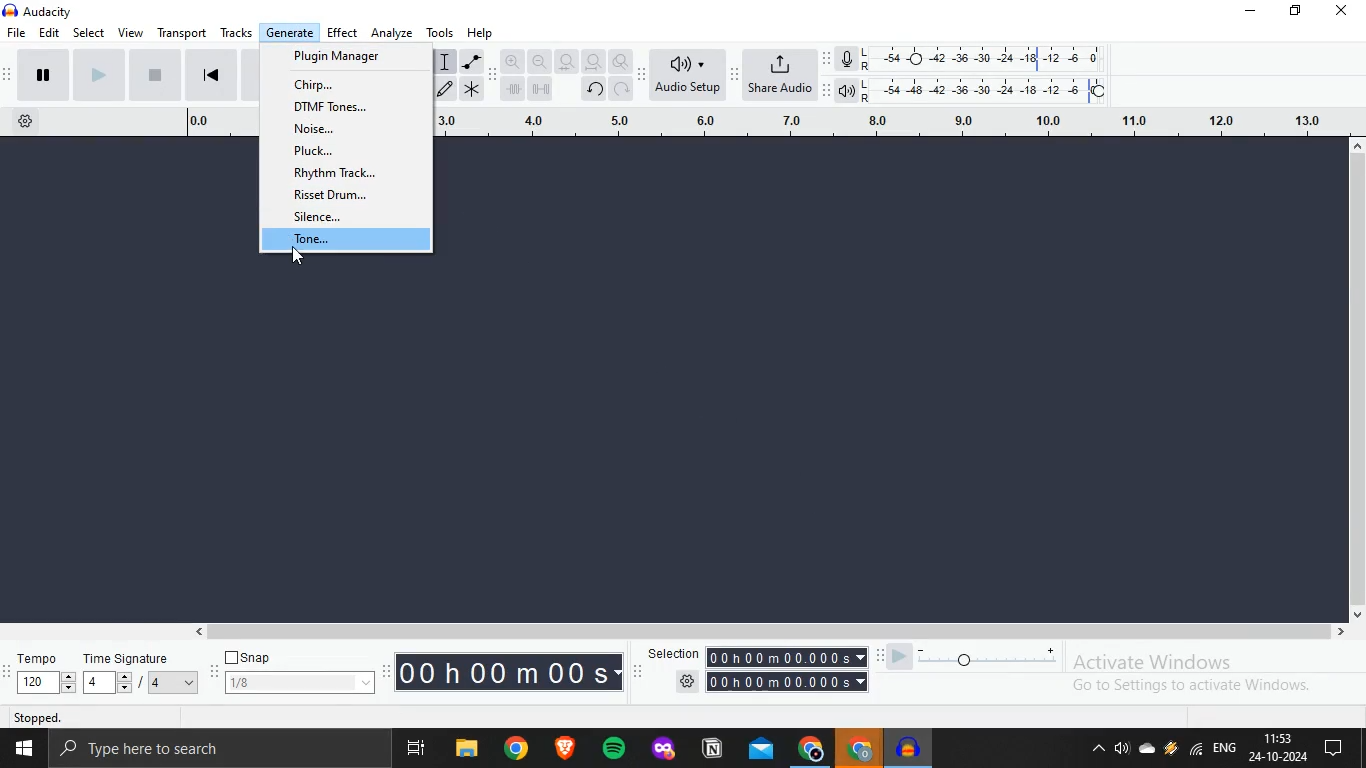 Image resolution: width=1366 pixels, height=768 pixels. Describe the element at coordinates (251, 657) in the screenshot. I see `Snap` at that location.